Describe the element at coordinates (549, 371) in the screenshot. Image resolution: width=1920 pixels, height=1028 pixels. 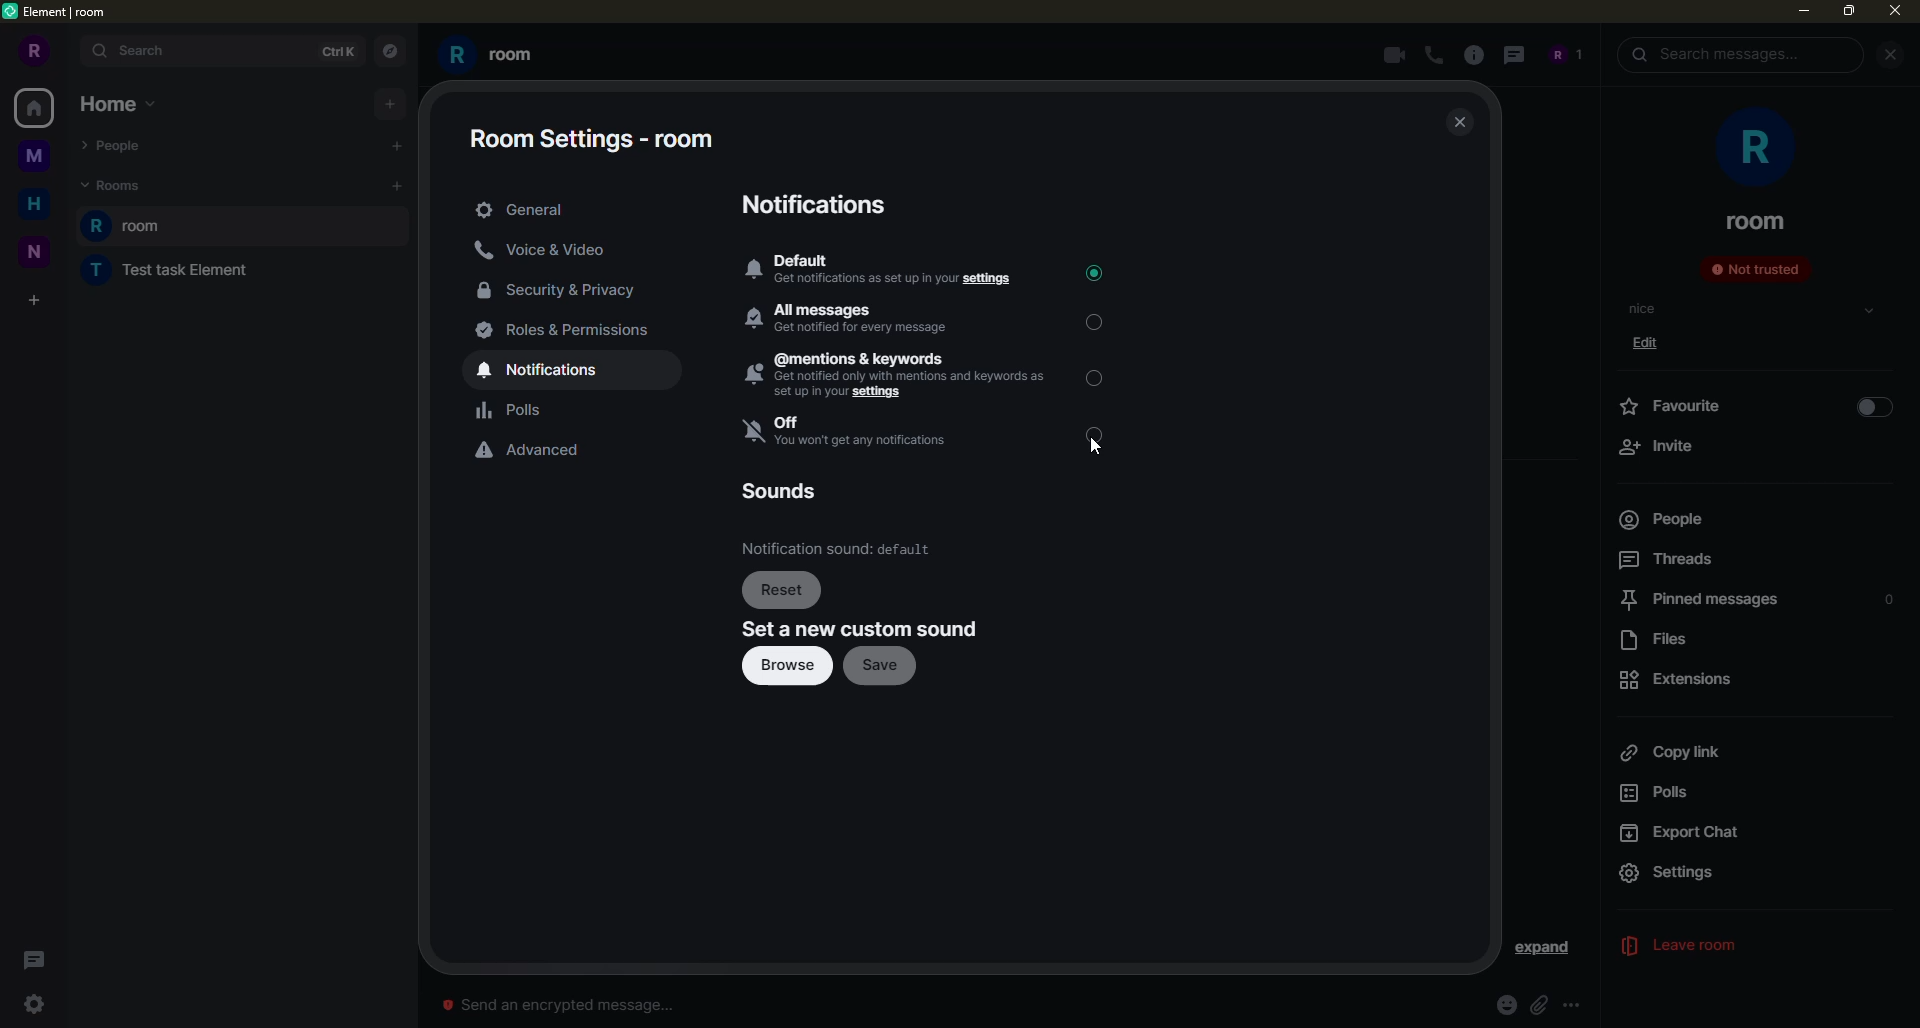
I see `notifications` at that location.